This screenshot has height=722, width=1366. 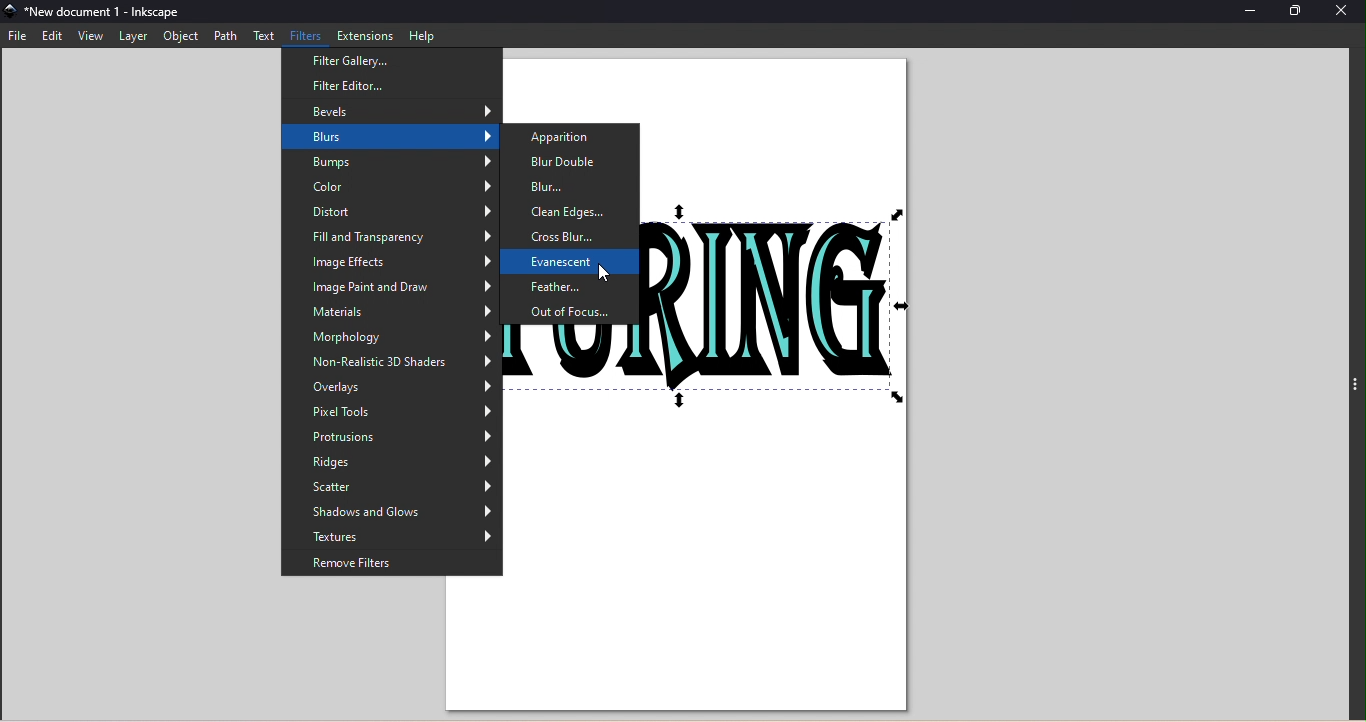 I want to click on Scatter, so click(x=391, y=486).